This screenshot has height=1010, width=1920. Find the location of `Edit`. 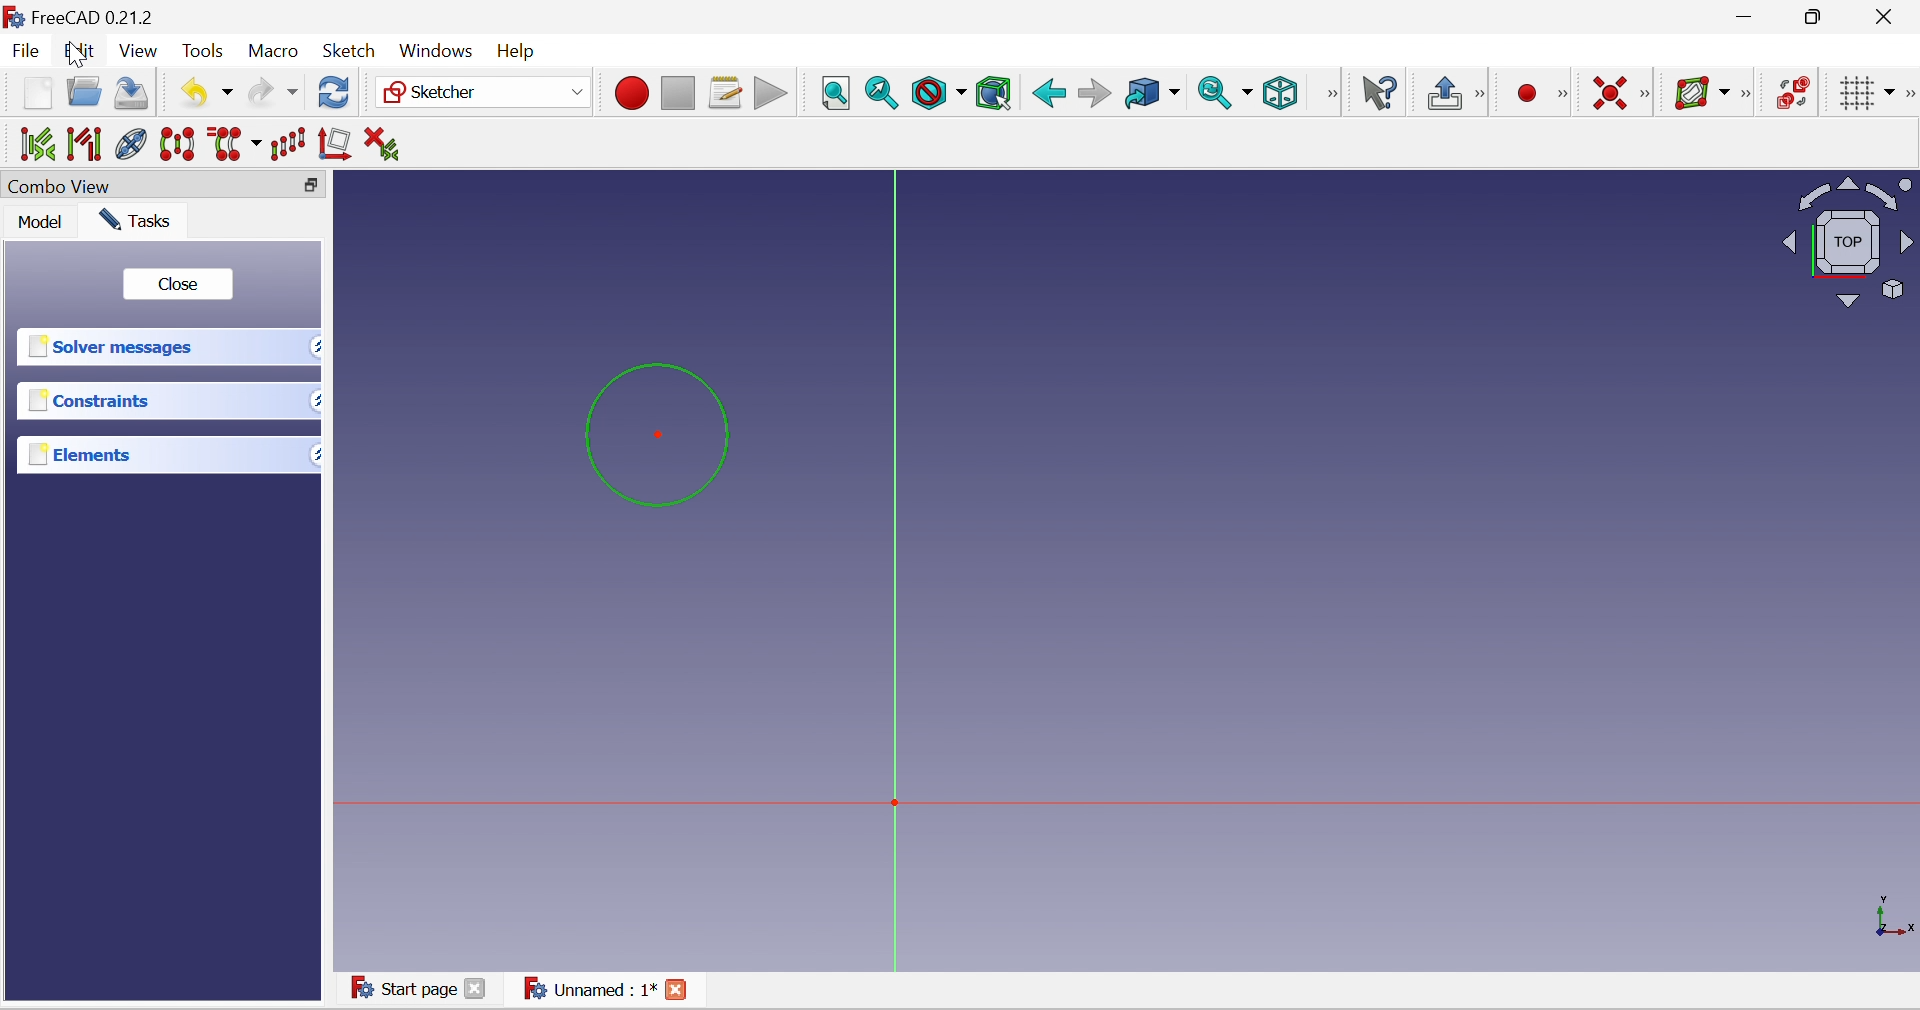

Edit is located at coordinates (82, 51).